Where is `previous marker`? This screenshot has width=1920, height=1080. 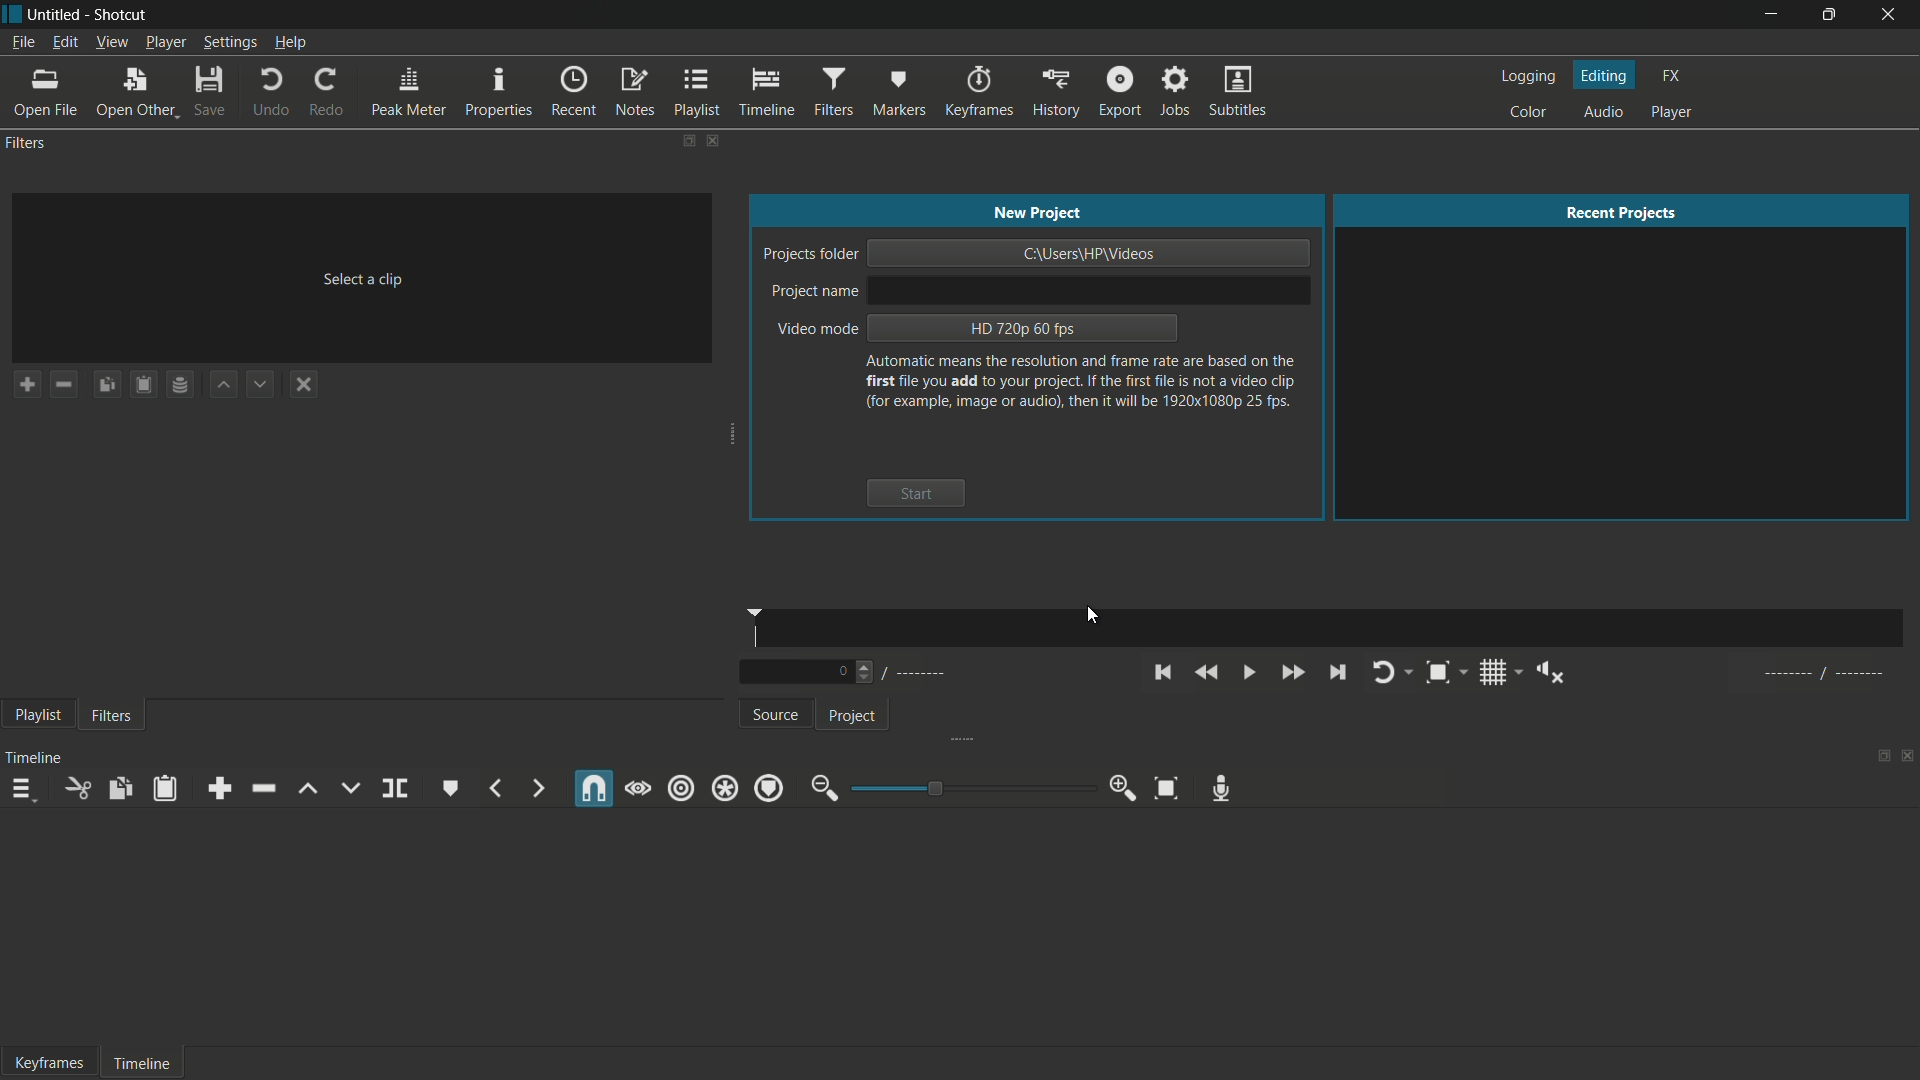 previous marker is located at coordinates (495, 790).